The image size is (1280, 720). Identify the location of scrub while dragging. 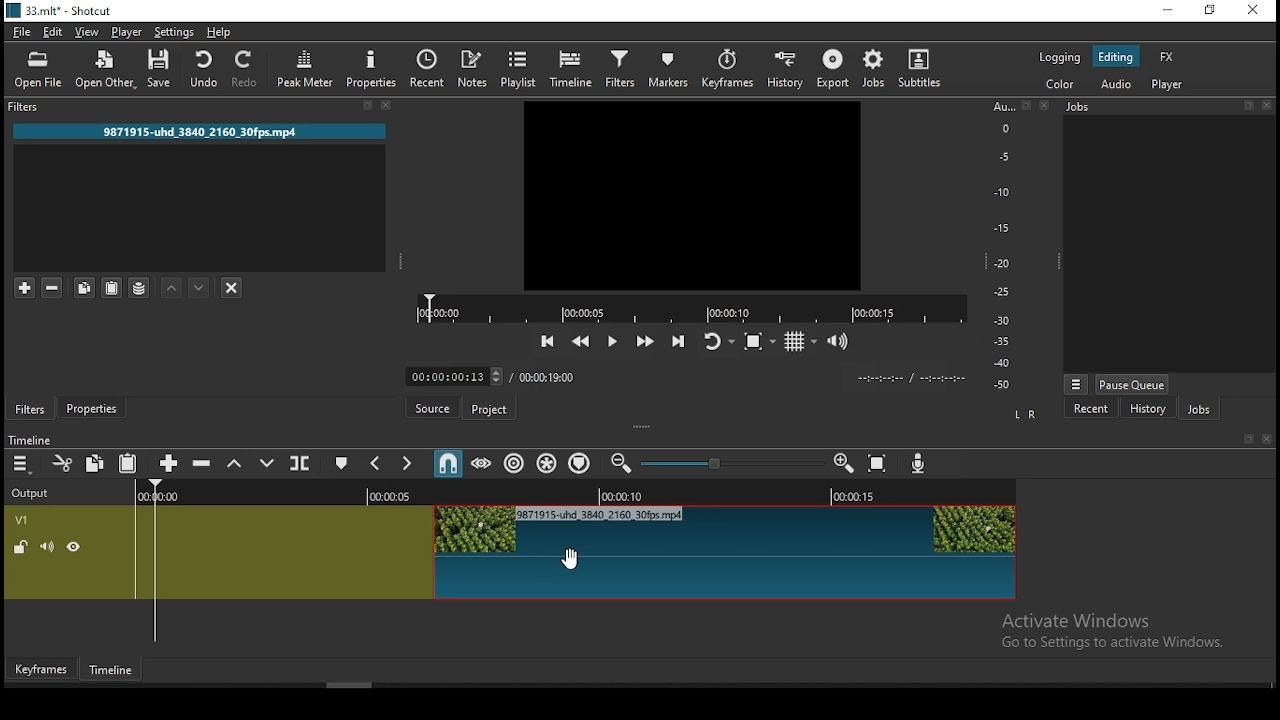
(483, 465).